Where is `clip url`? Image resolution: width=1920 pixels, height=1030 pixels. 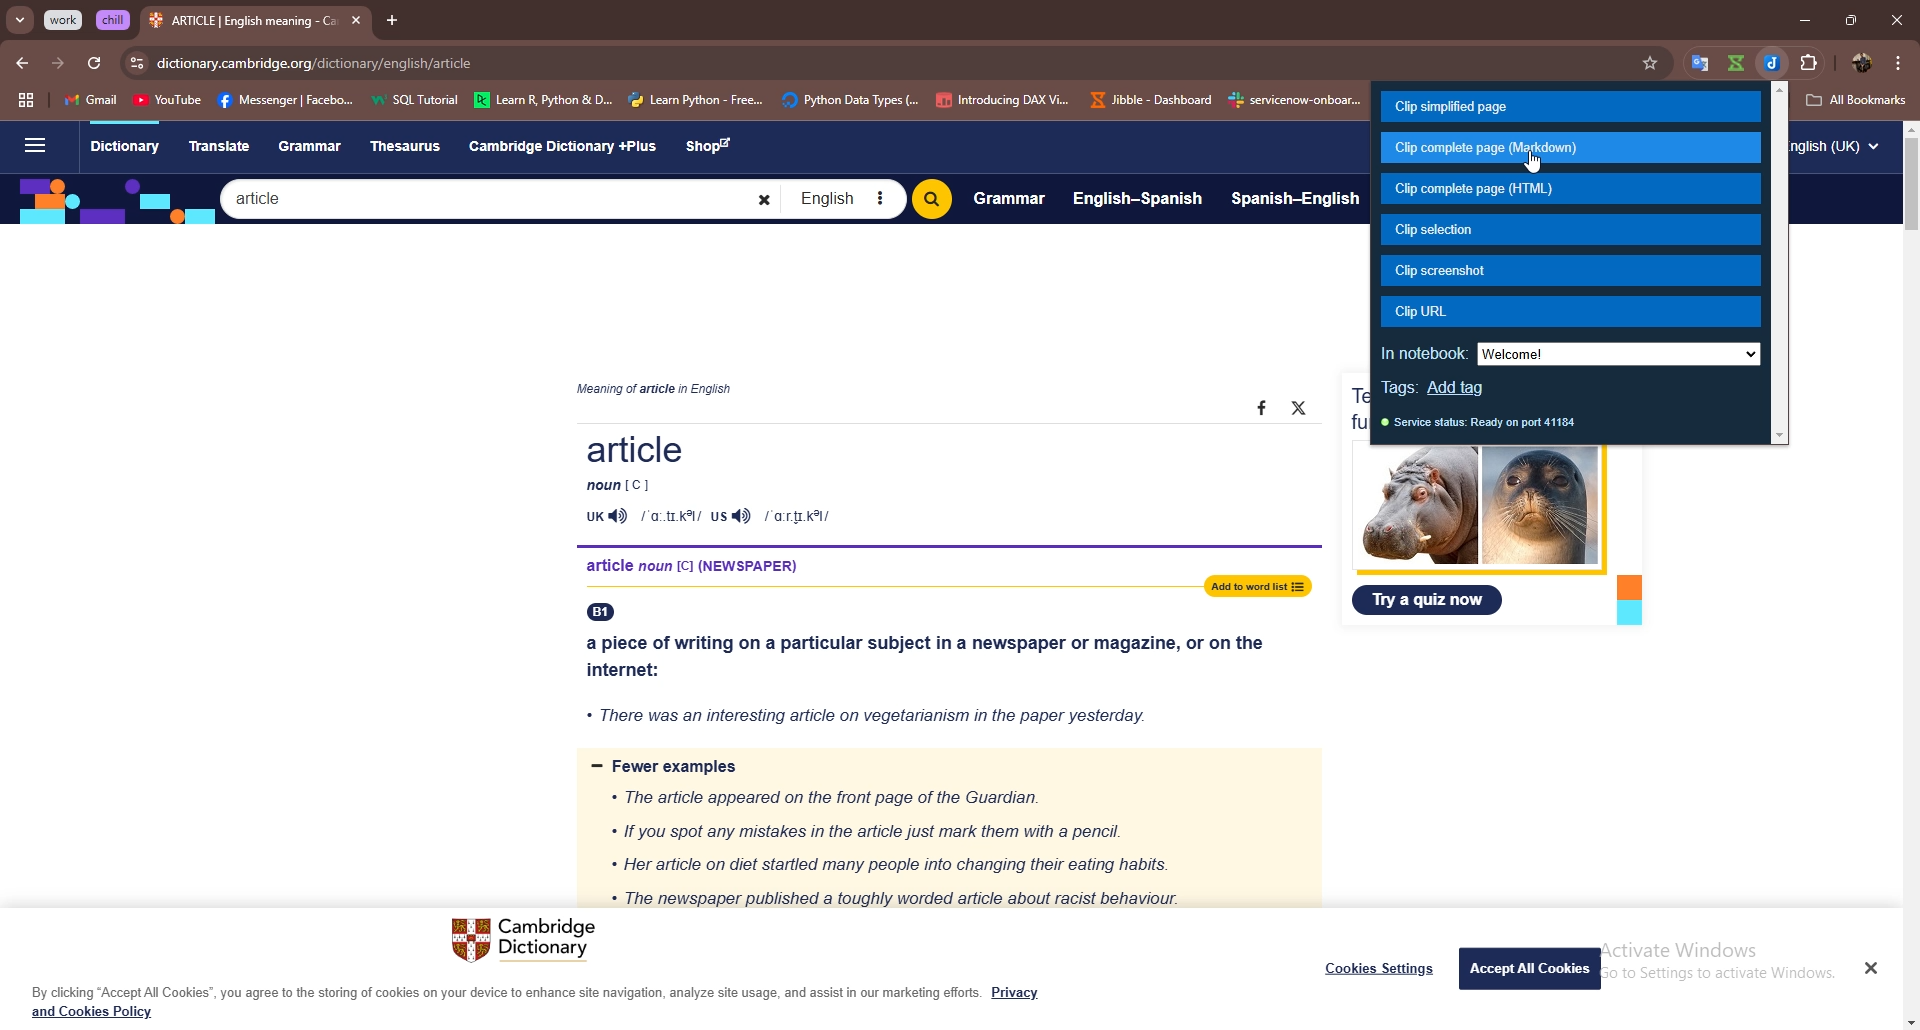 clip url is located at coordinates (1570, 312).